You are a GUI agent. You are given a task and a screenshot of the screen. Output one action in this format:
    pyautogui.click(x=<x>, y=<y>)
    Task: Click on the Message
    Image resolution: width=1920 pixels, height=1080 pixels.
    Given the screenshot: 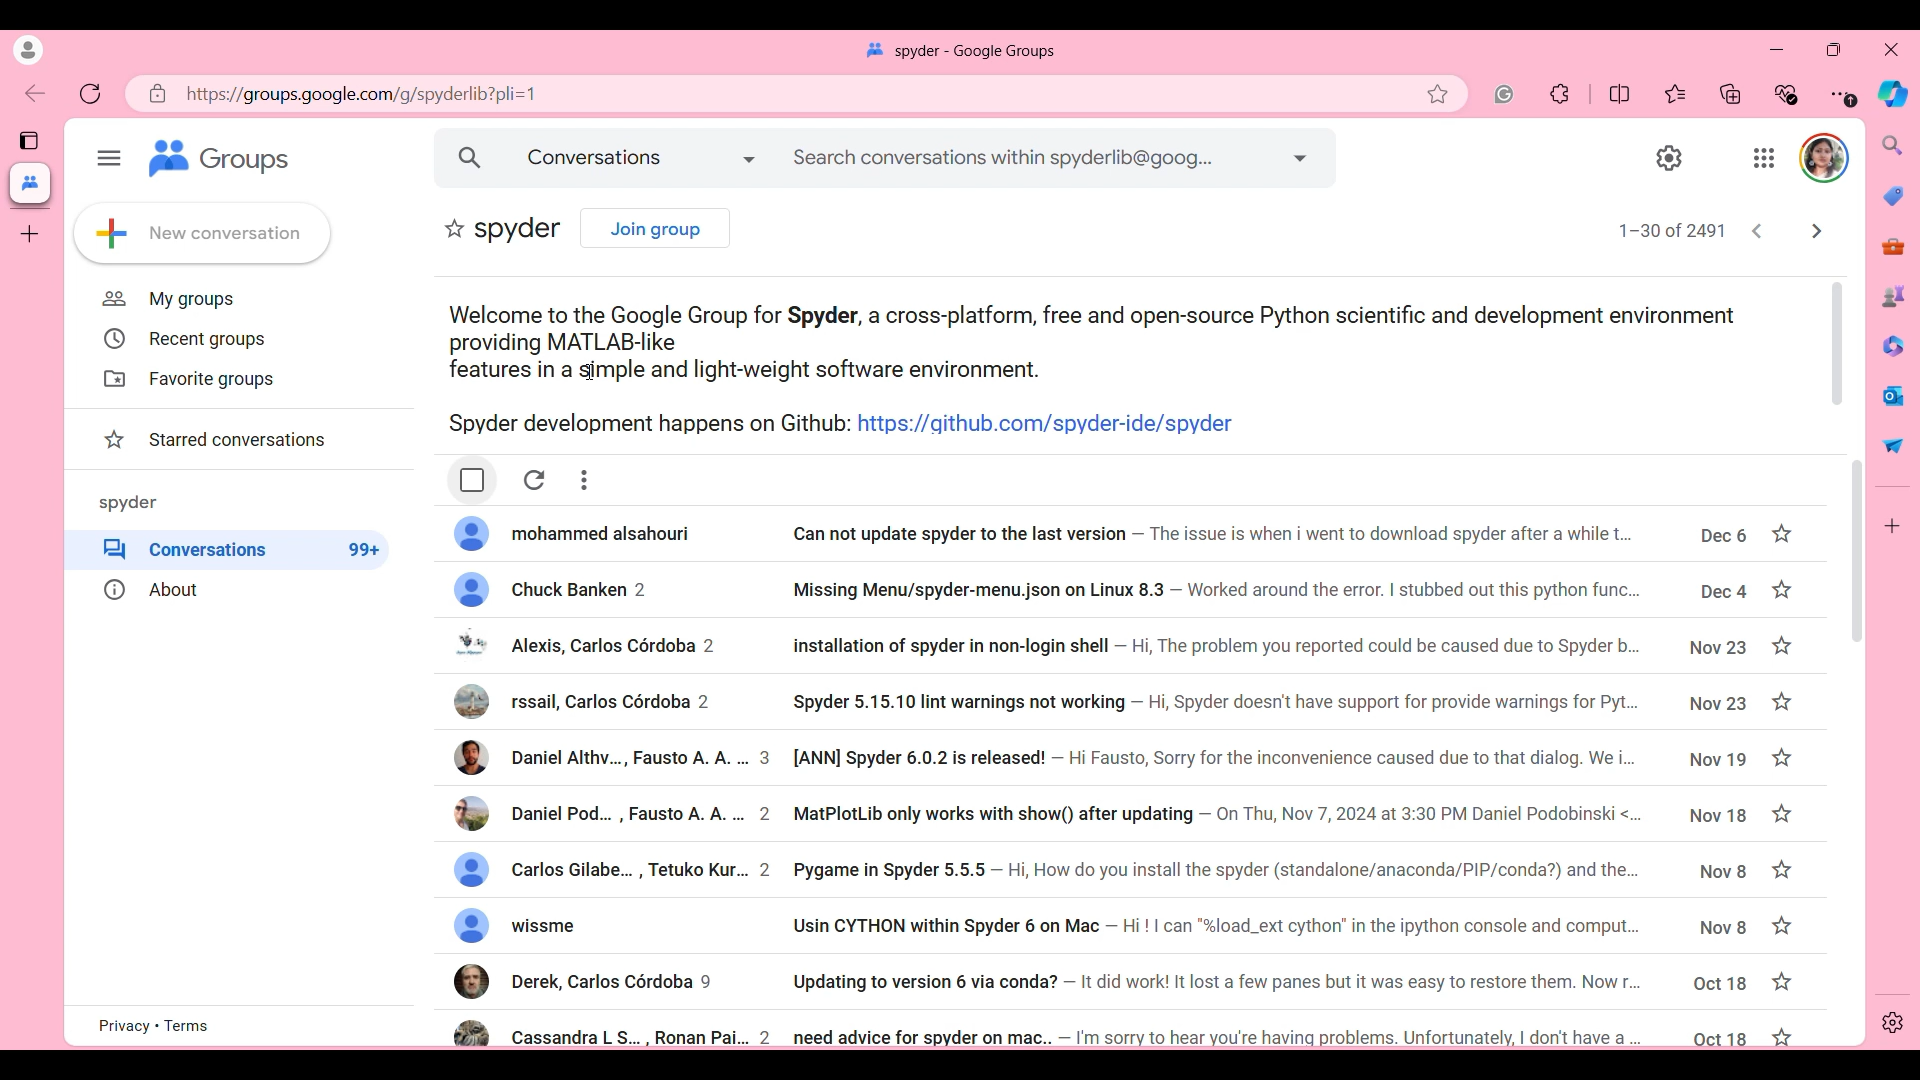 What is the action you would take?
    pyautogui.click(x=1894, y=396)
    